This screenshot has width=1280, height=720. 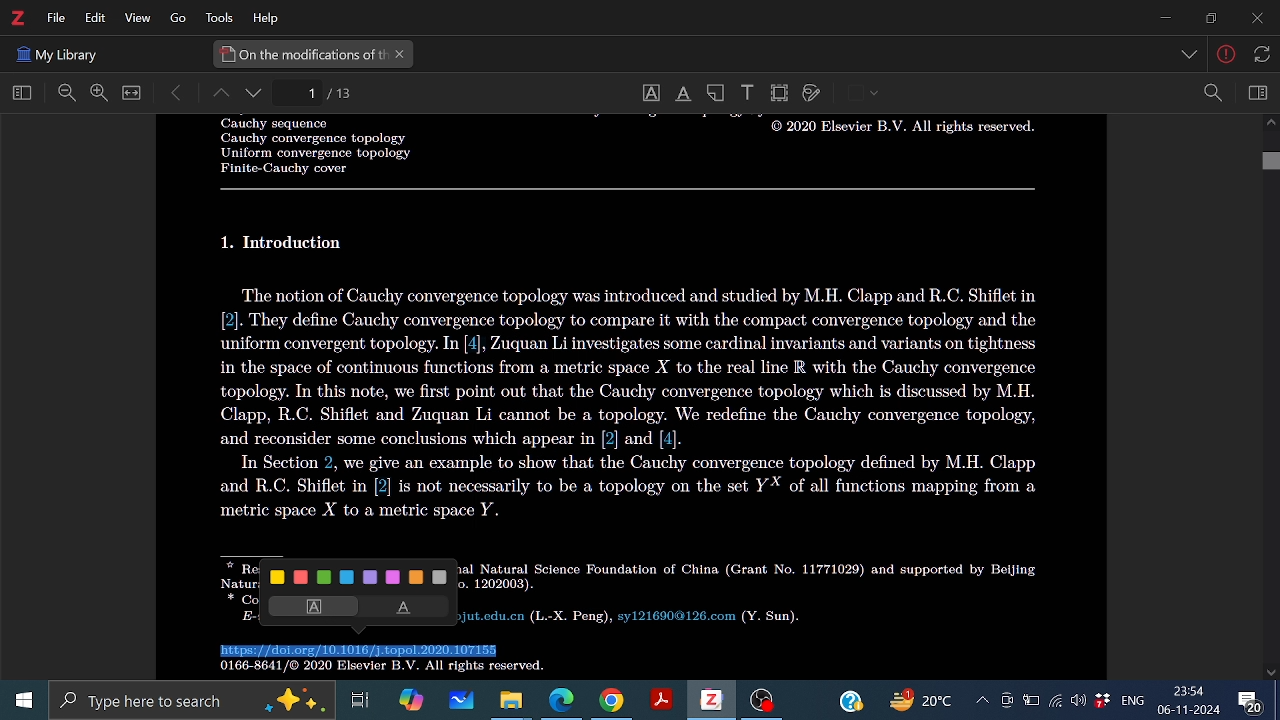 I want to click on Minmize, so click(x=1164, y=19).